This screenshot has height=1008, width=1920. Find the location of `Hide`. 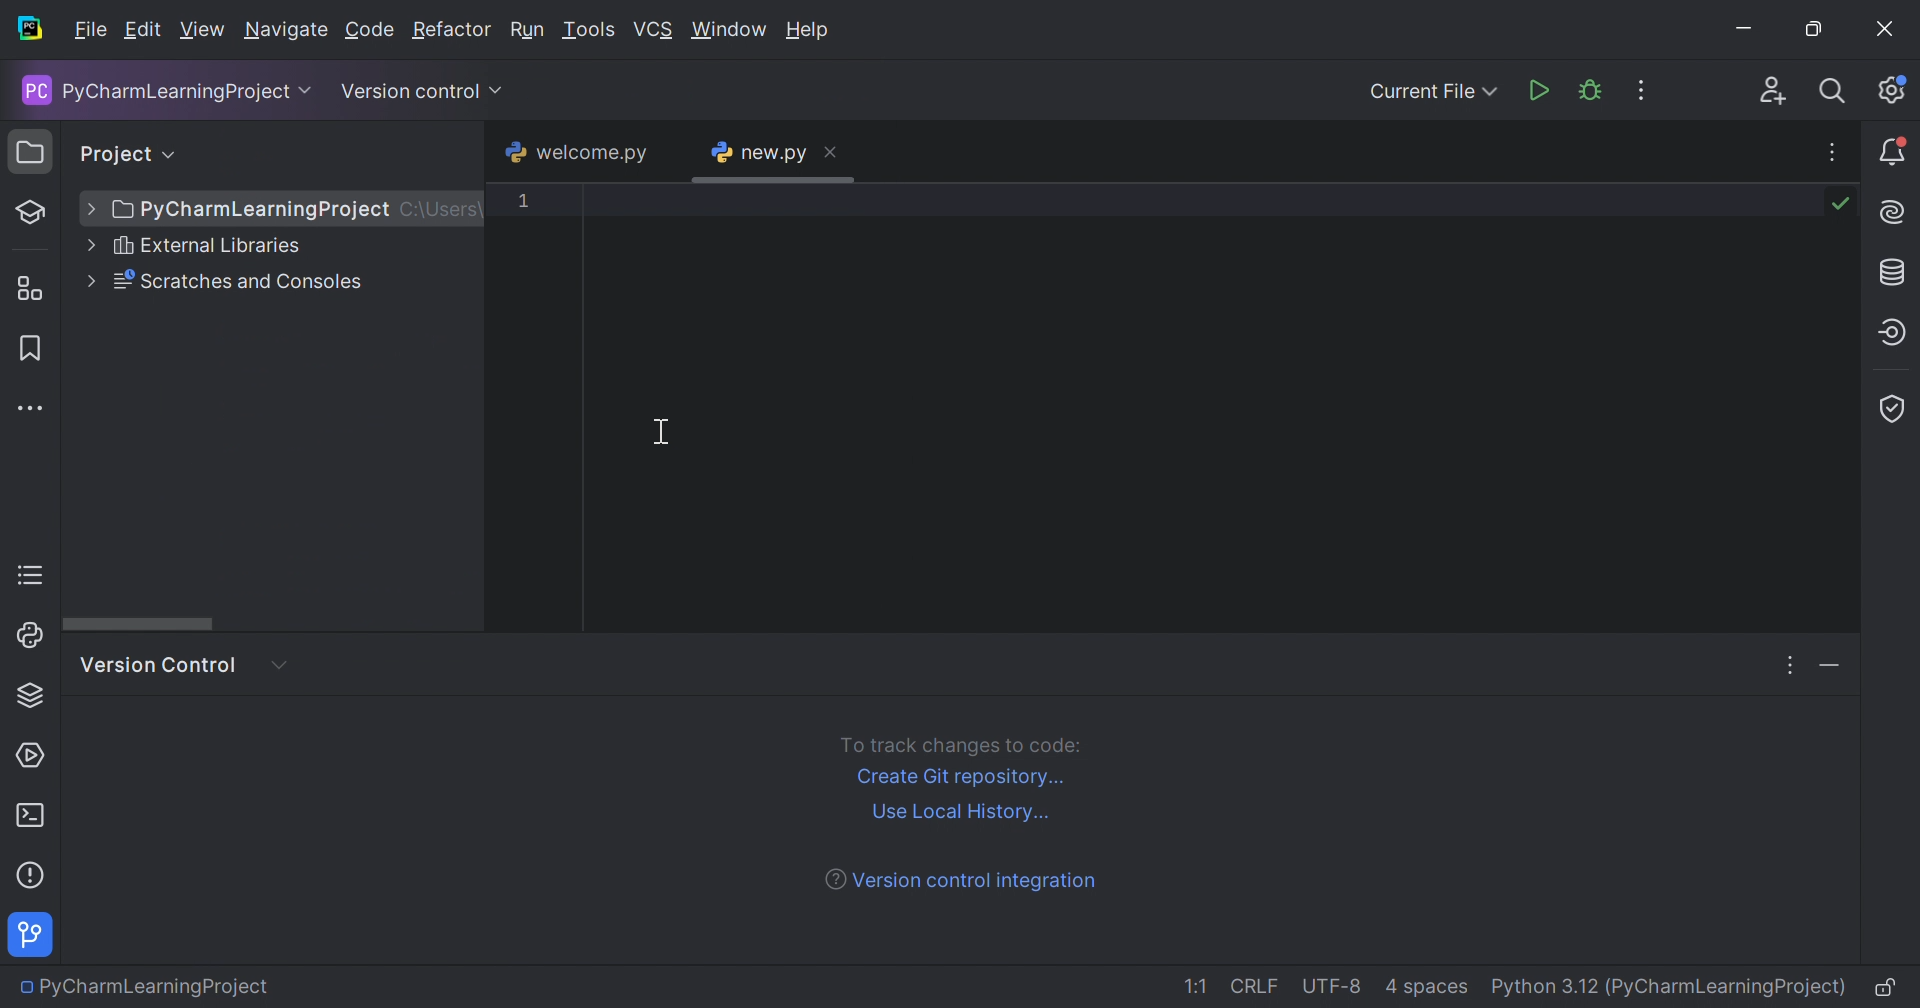

Hide is located at coordinates (1834, 667).